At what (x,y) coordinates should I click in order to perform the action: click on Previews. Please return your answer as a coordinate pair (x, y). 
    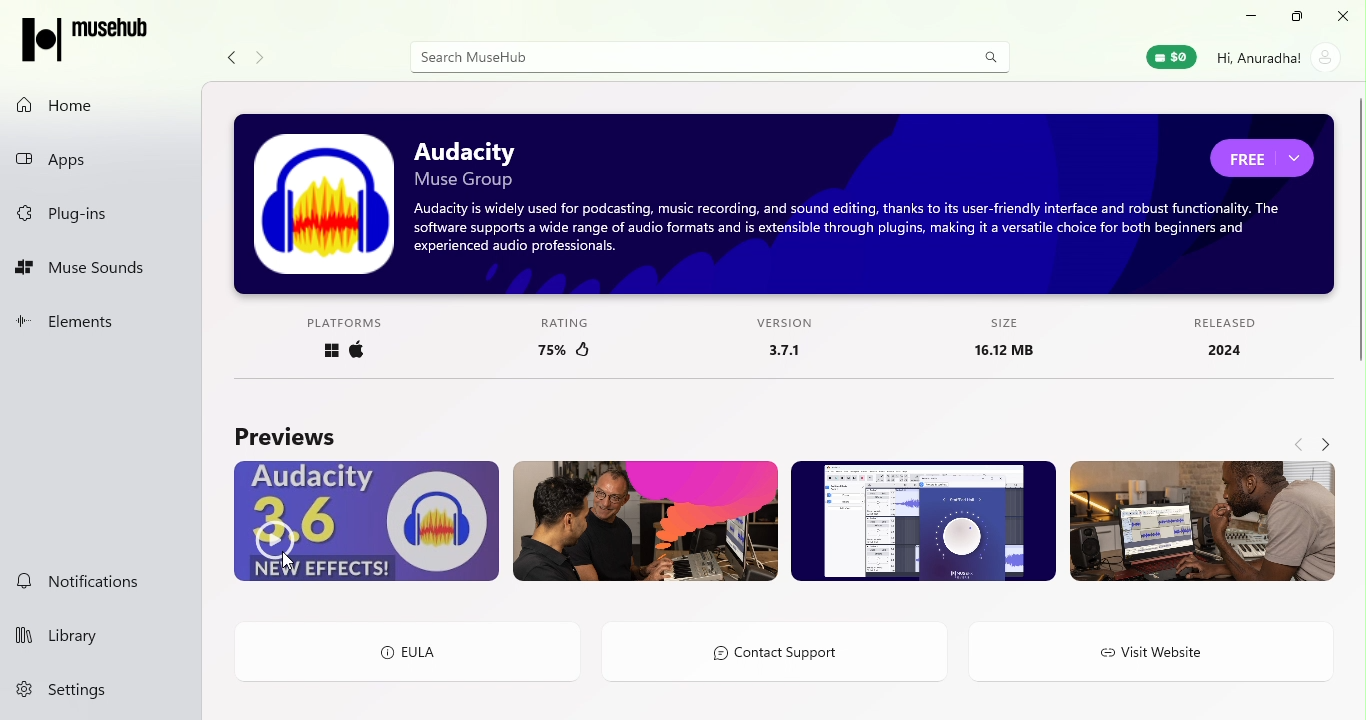
    Looking at the image, I should click on (281, 436).